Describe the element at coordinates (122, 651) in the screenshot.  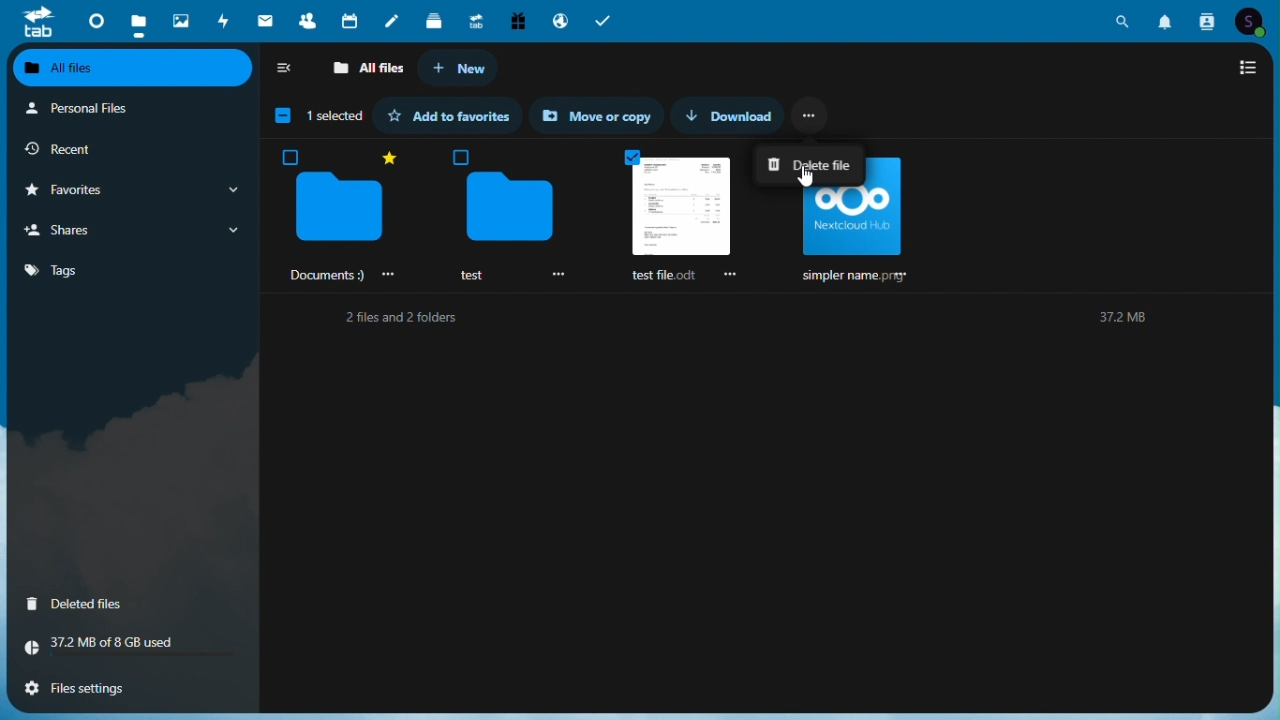
I see `Storage` at that location.